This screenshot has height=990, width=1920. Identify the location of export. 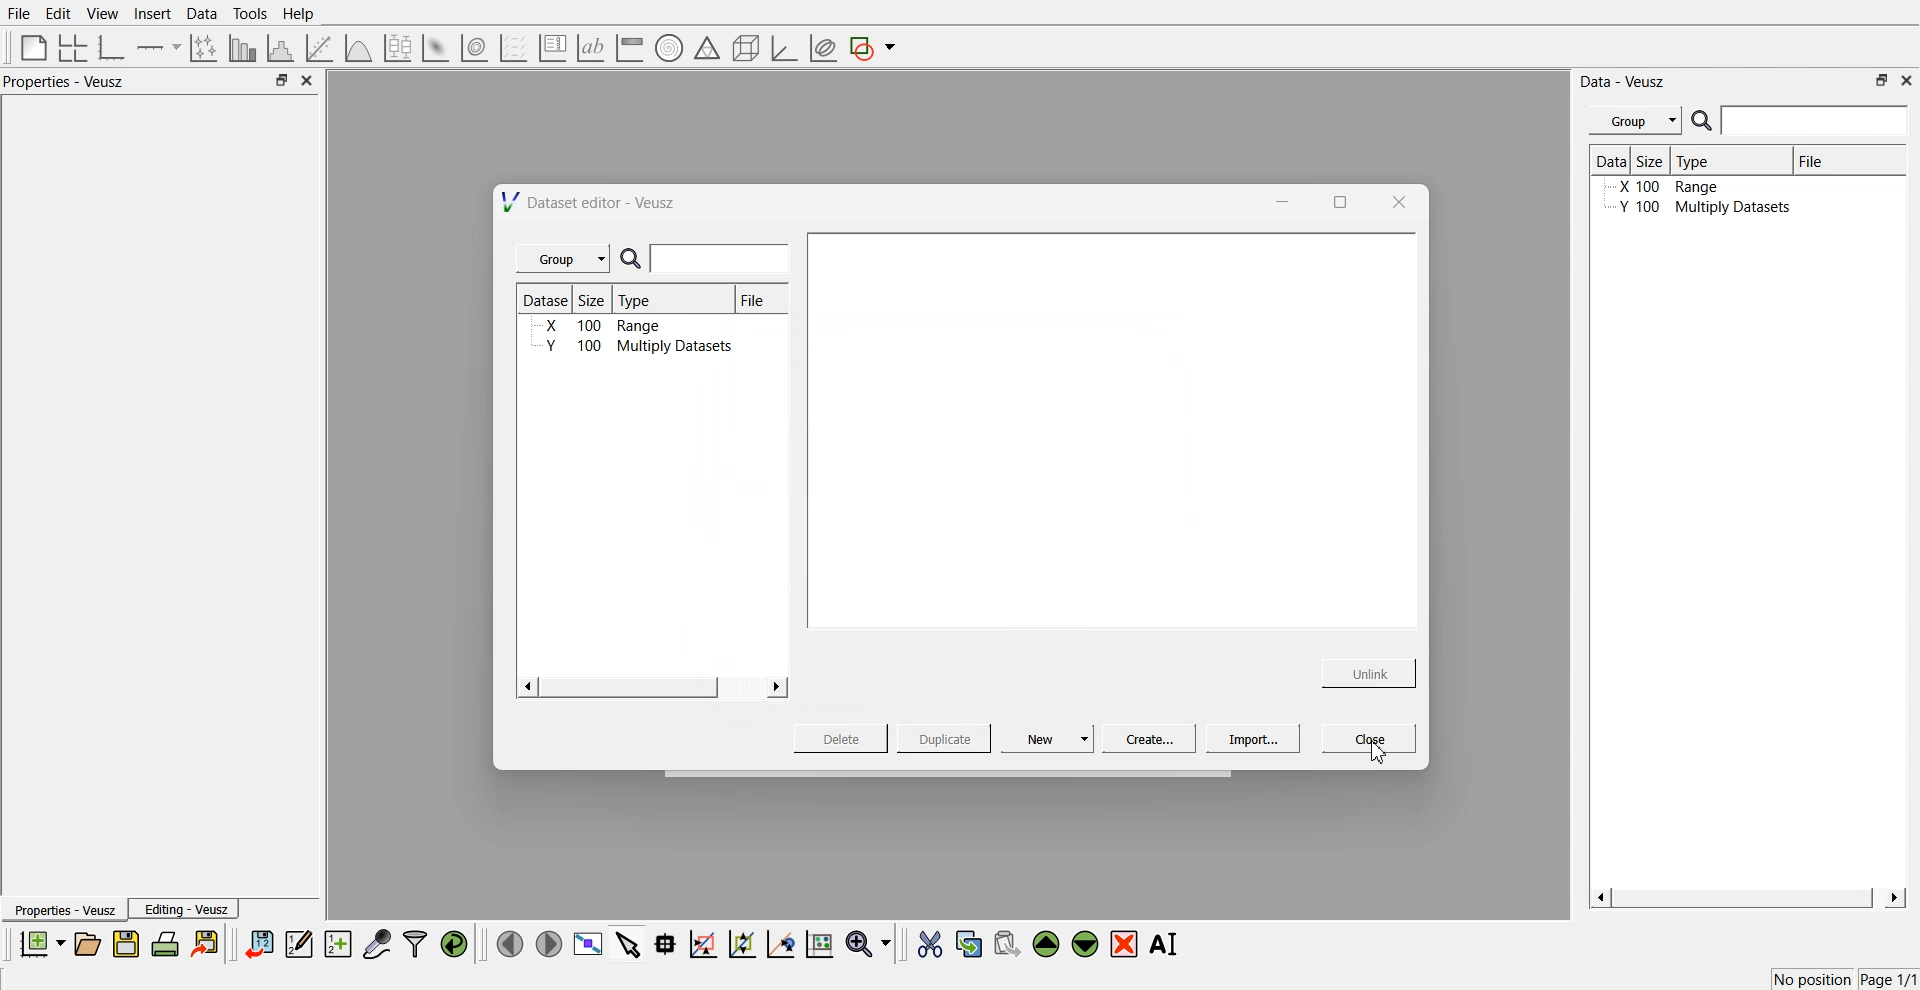
(207, 943).